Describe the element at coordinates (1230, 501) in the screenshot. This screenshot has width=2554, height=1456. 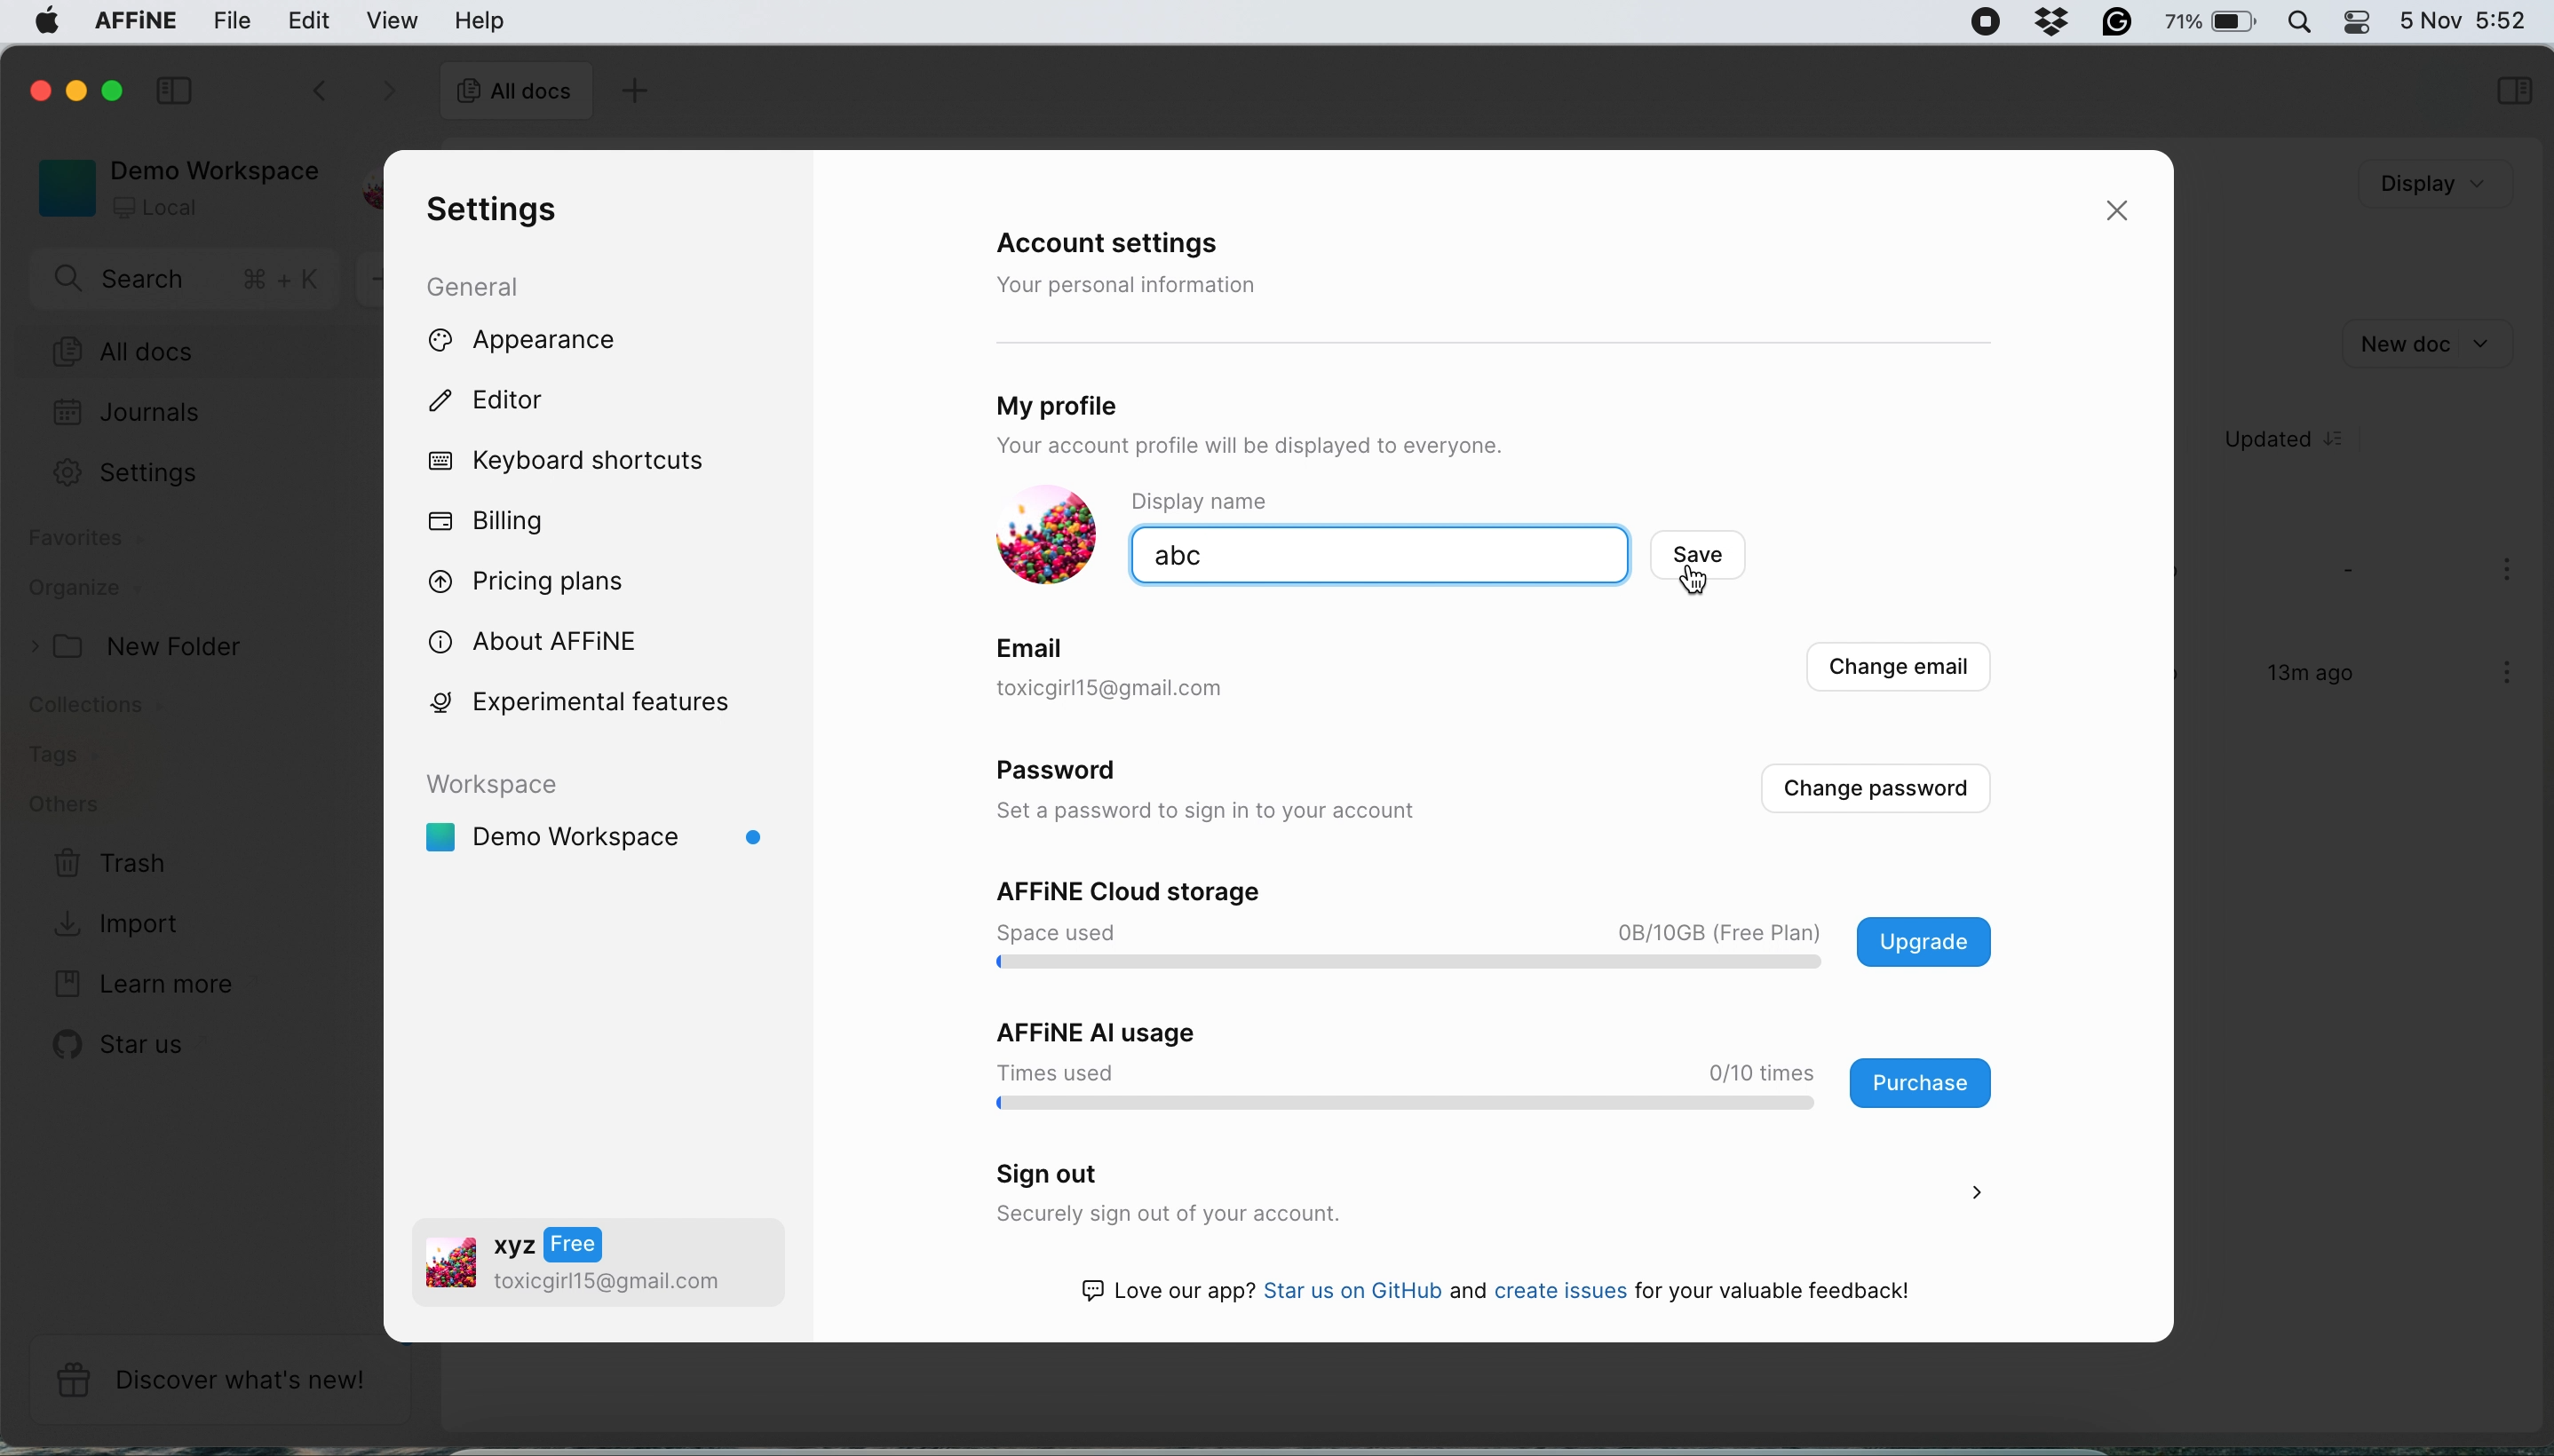
I see `display name` at that location.